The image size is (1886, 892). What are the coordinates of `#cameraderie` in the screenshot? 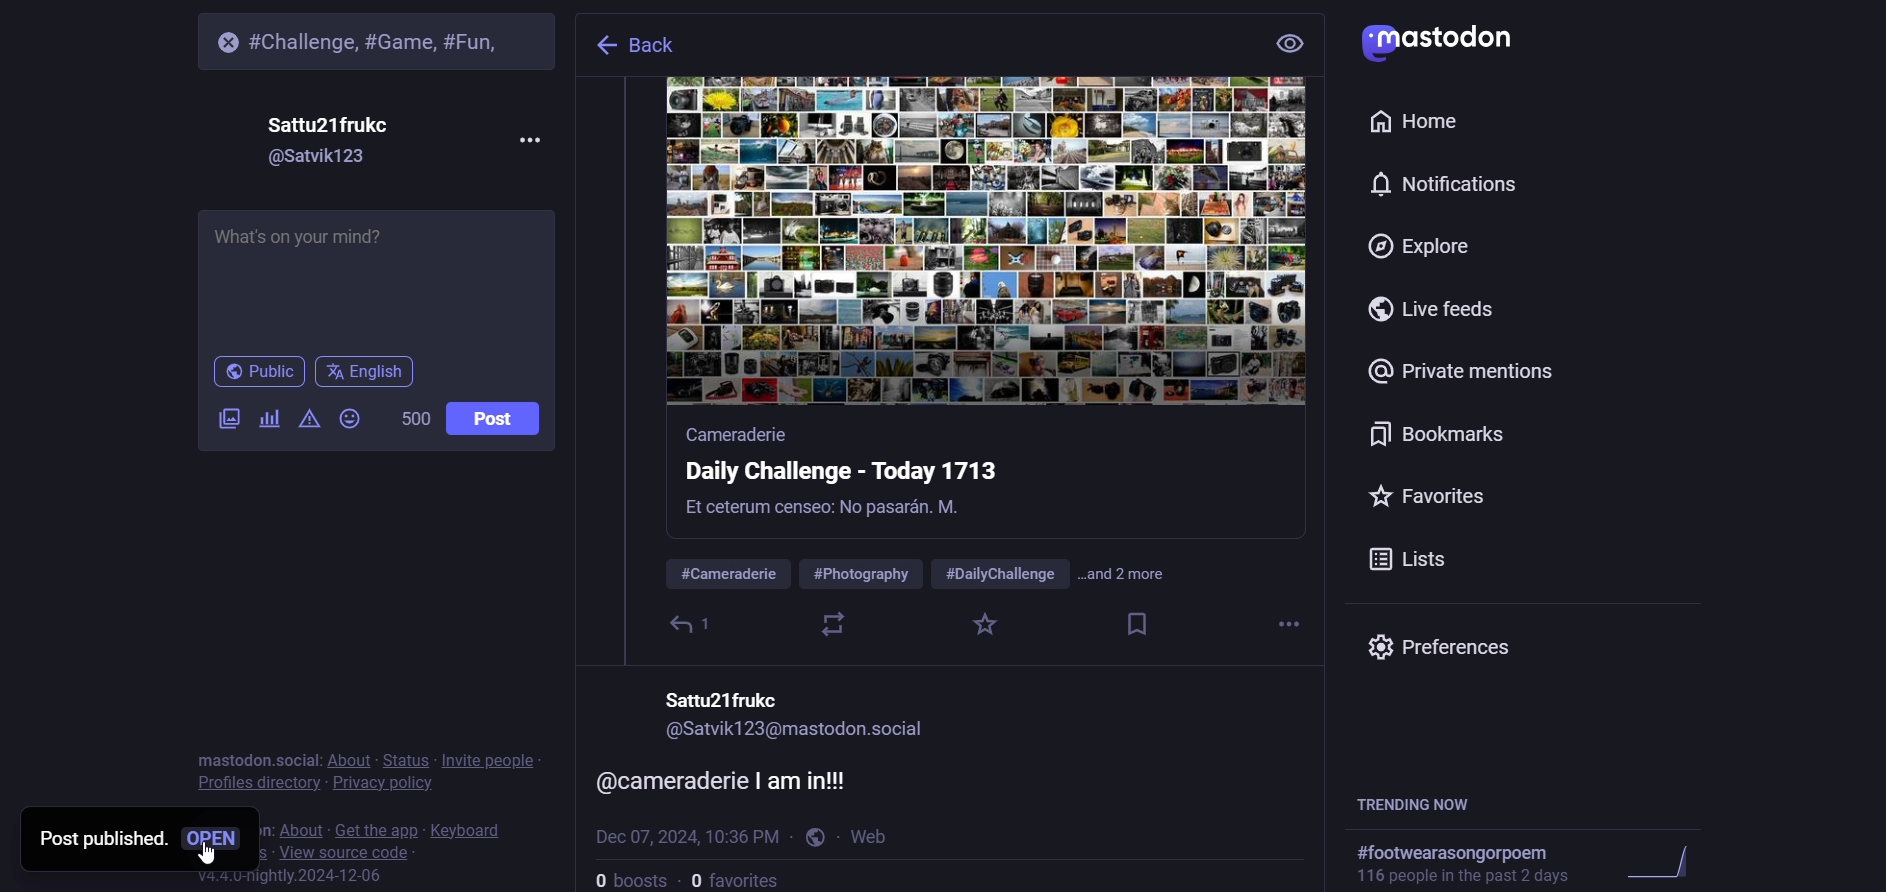 It's located at (725, 573).